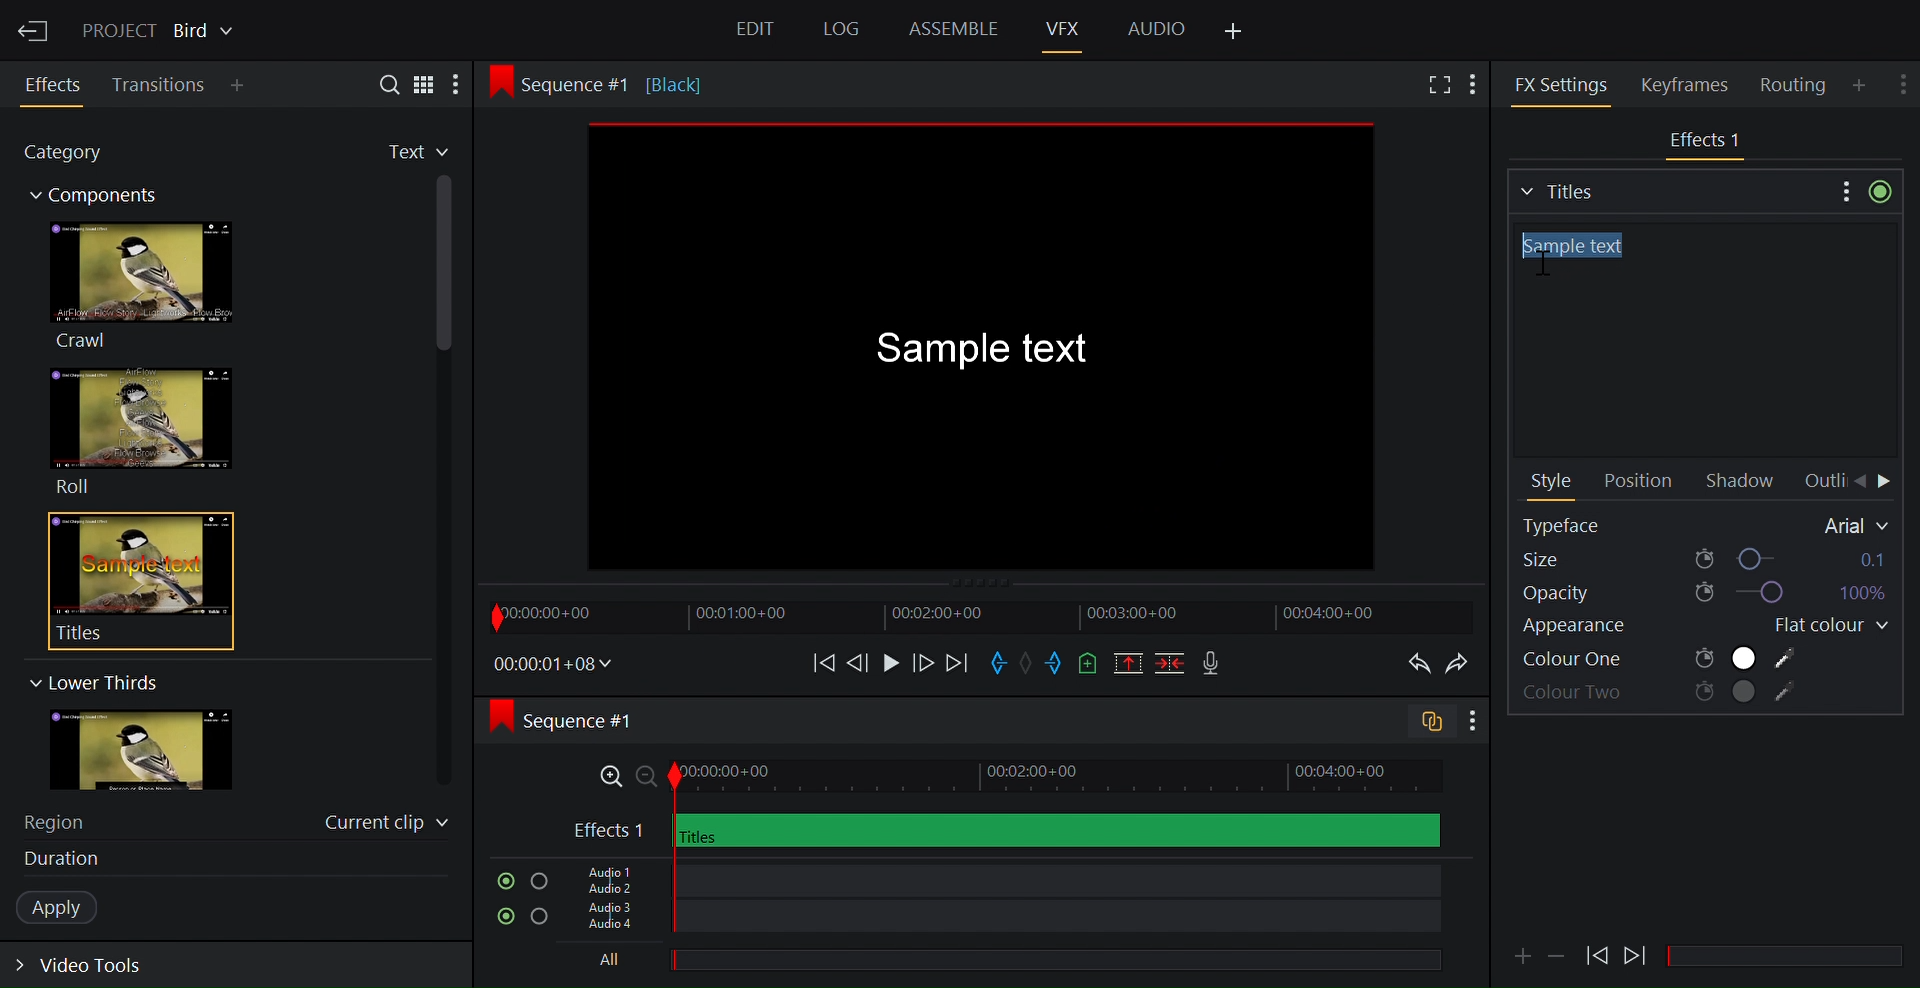  Describe the element at coordinates (463, 85) in the screenshot. I see `More` at that location.